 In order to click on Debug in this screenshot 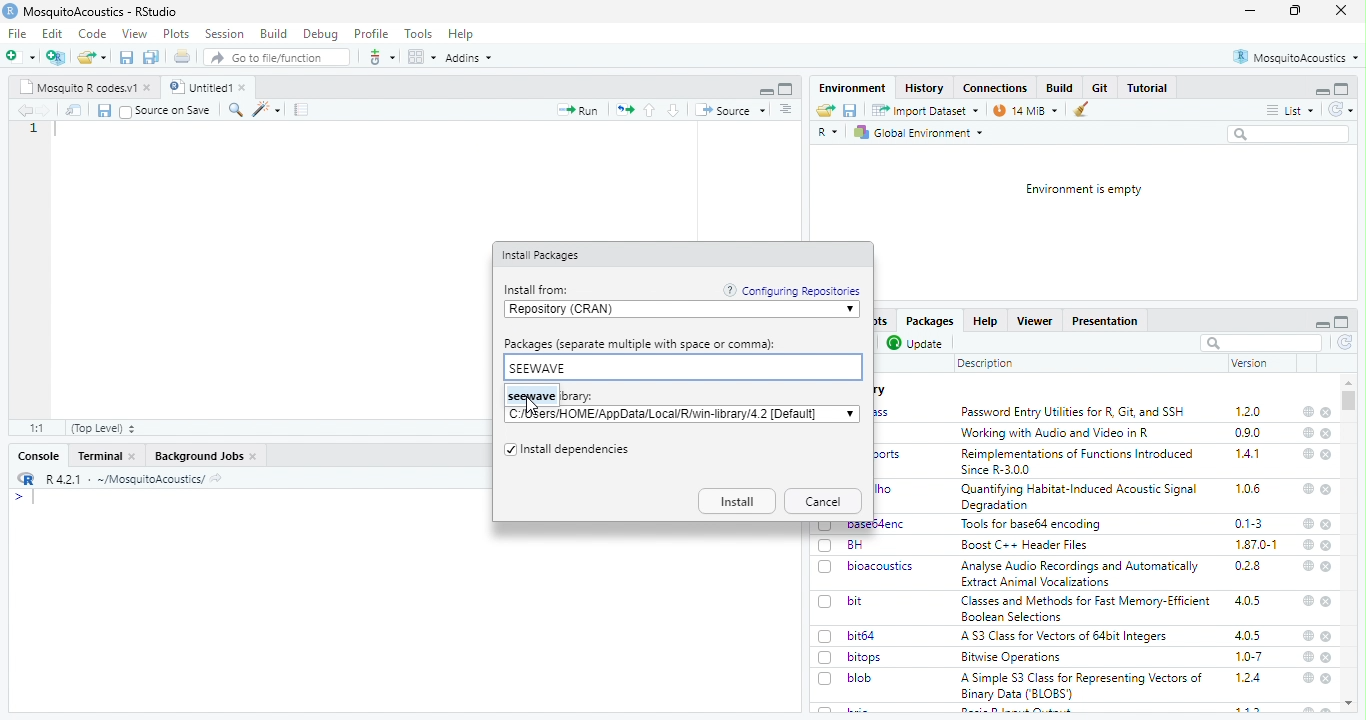, I will do `click(322, 35)`.